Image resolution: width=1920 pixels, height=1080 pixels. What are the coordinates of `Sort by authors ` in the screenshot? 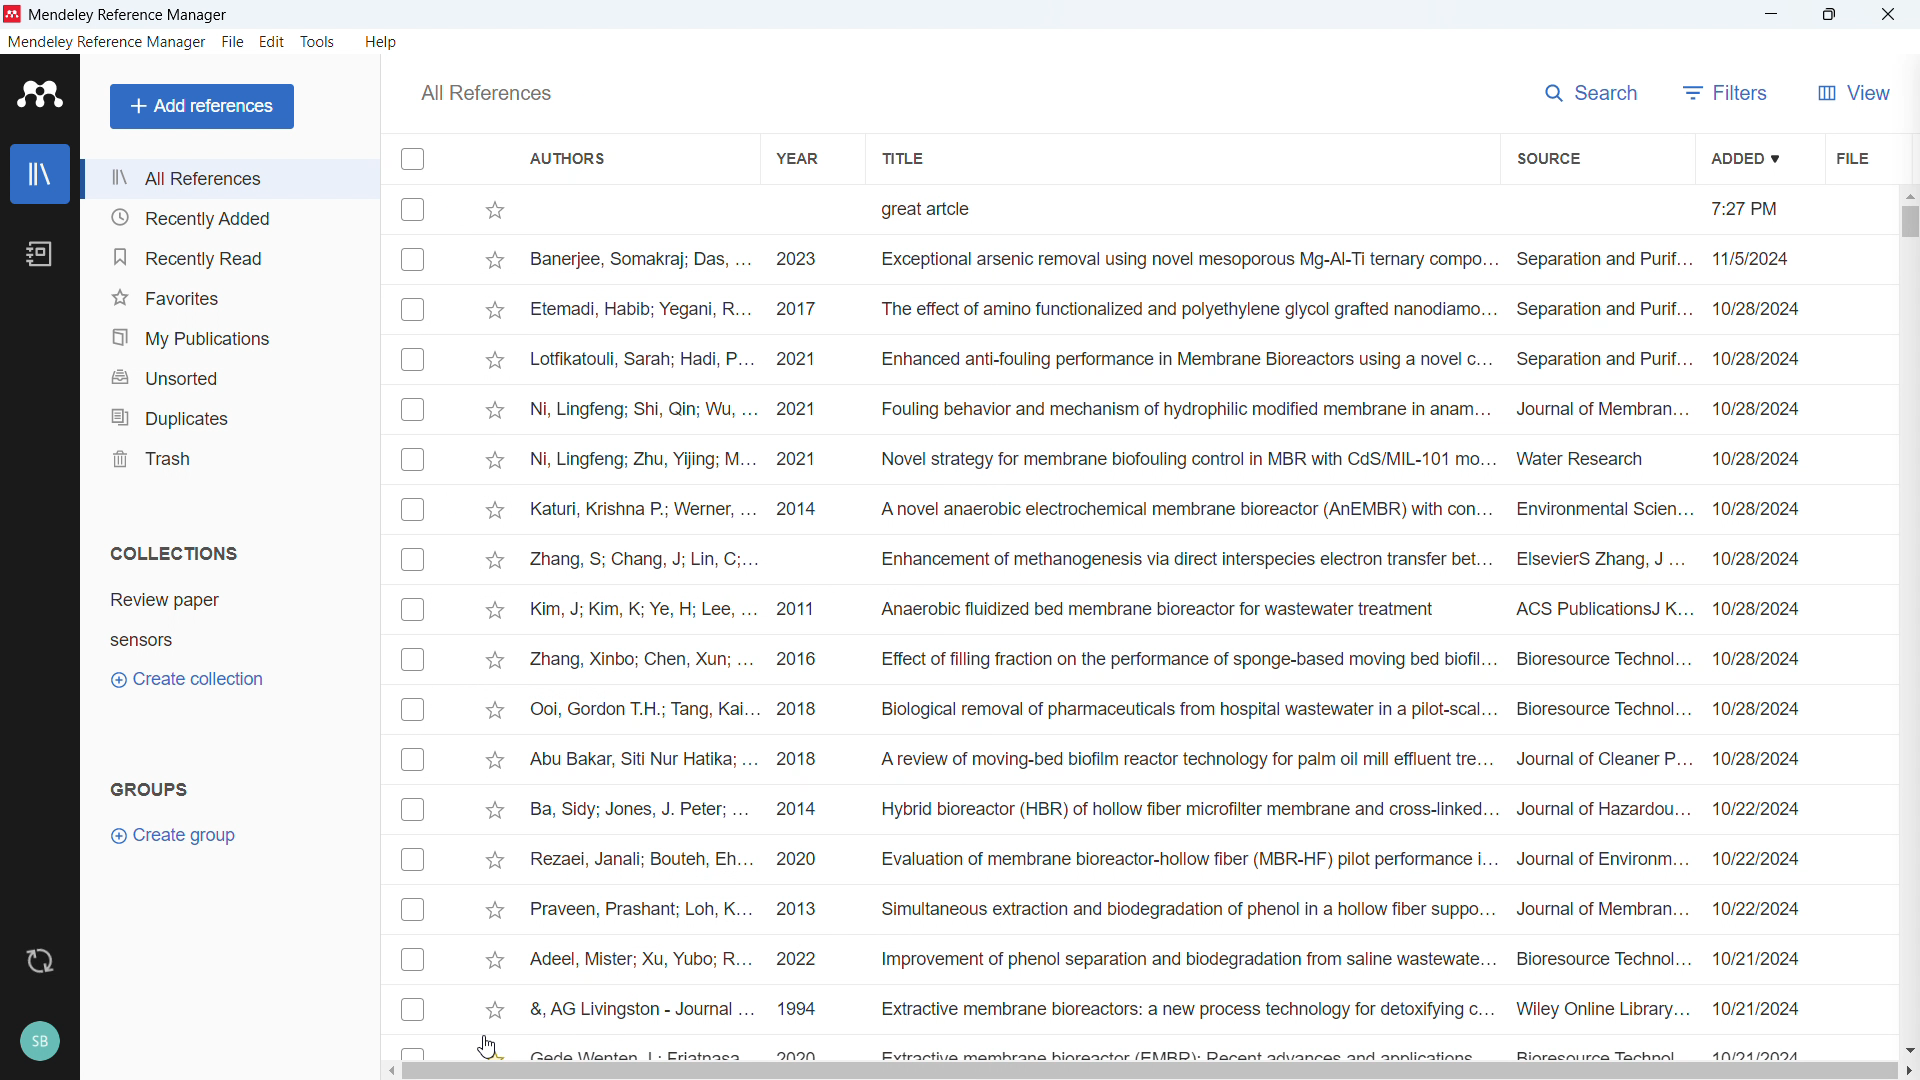 It's located at (569, 157).